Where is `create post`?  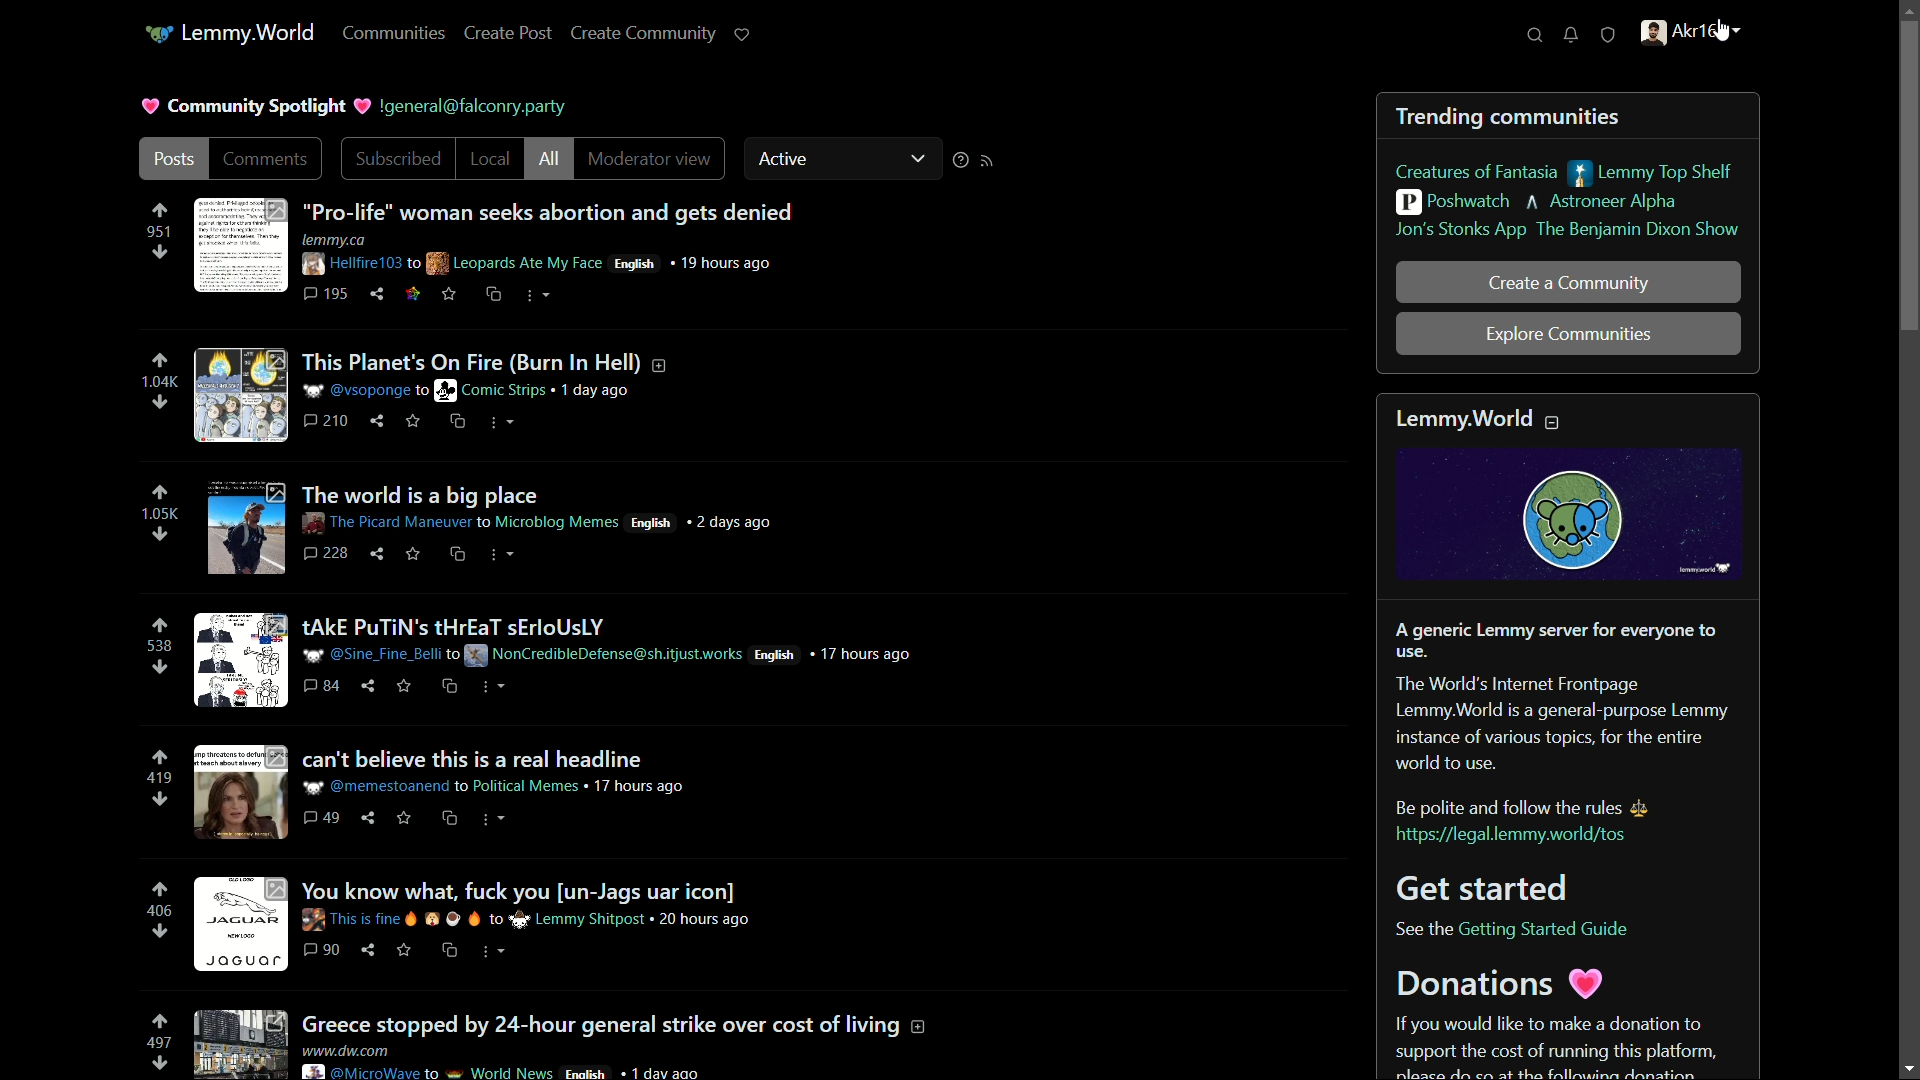
create post is located at coordinates (507, 32).